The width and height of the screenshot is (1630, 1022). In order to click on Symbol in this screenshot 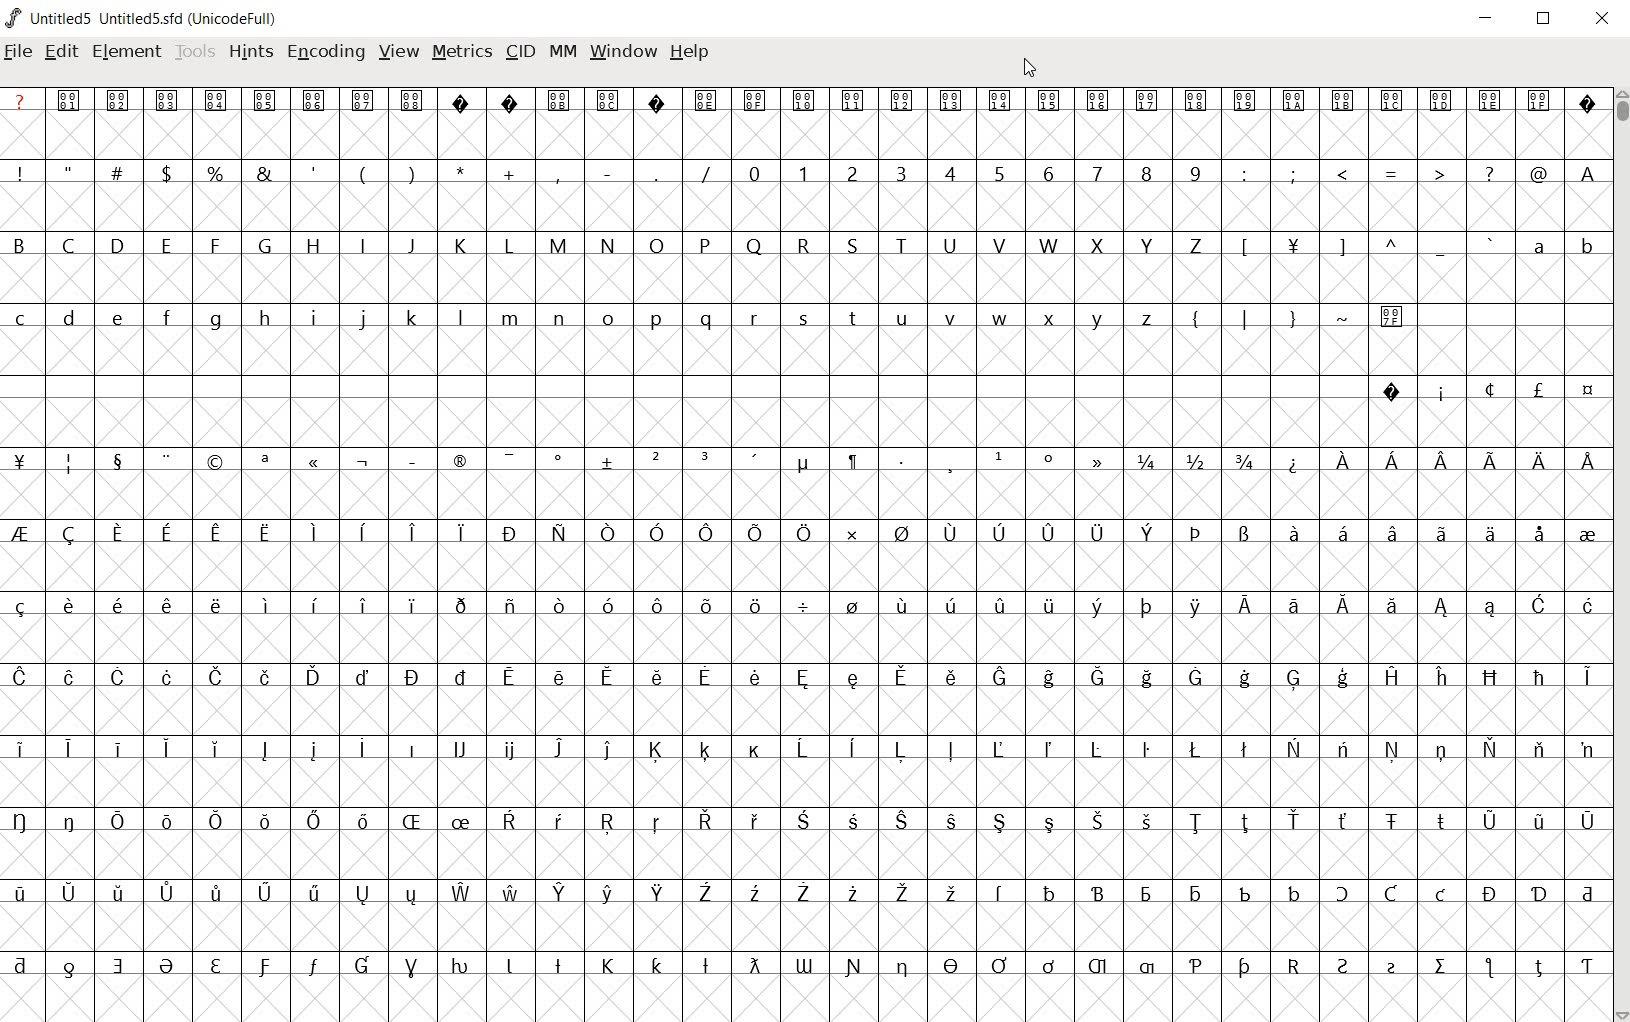, I will do `click(509, 891)`.